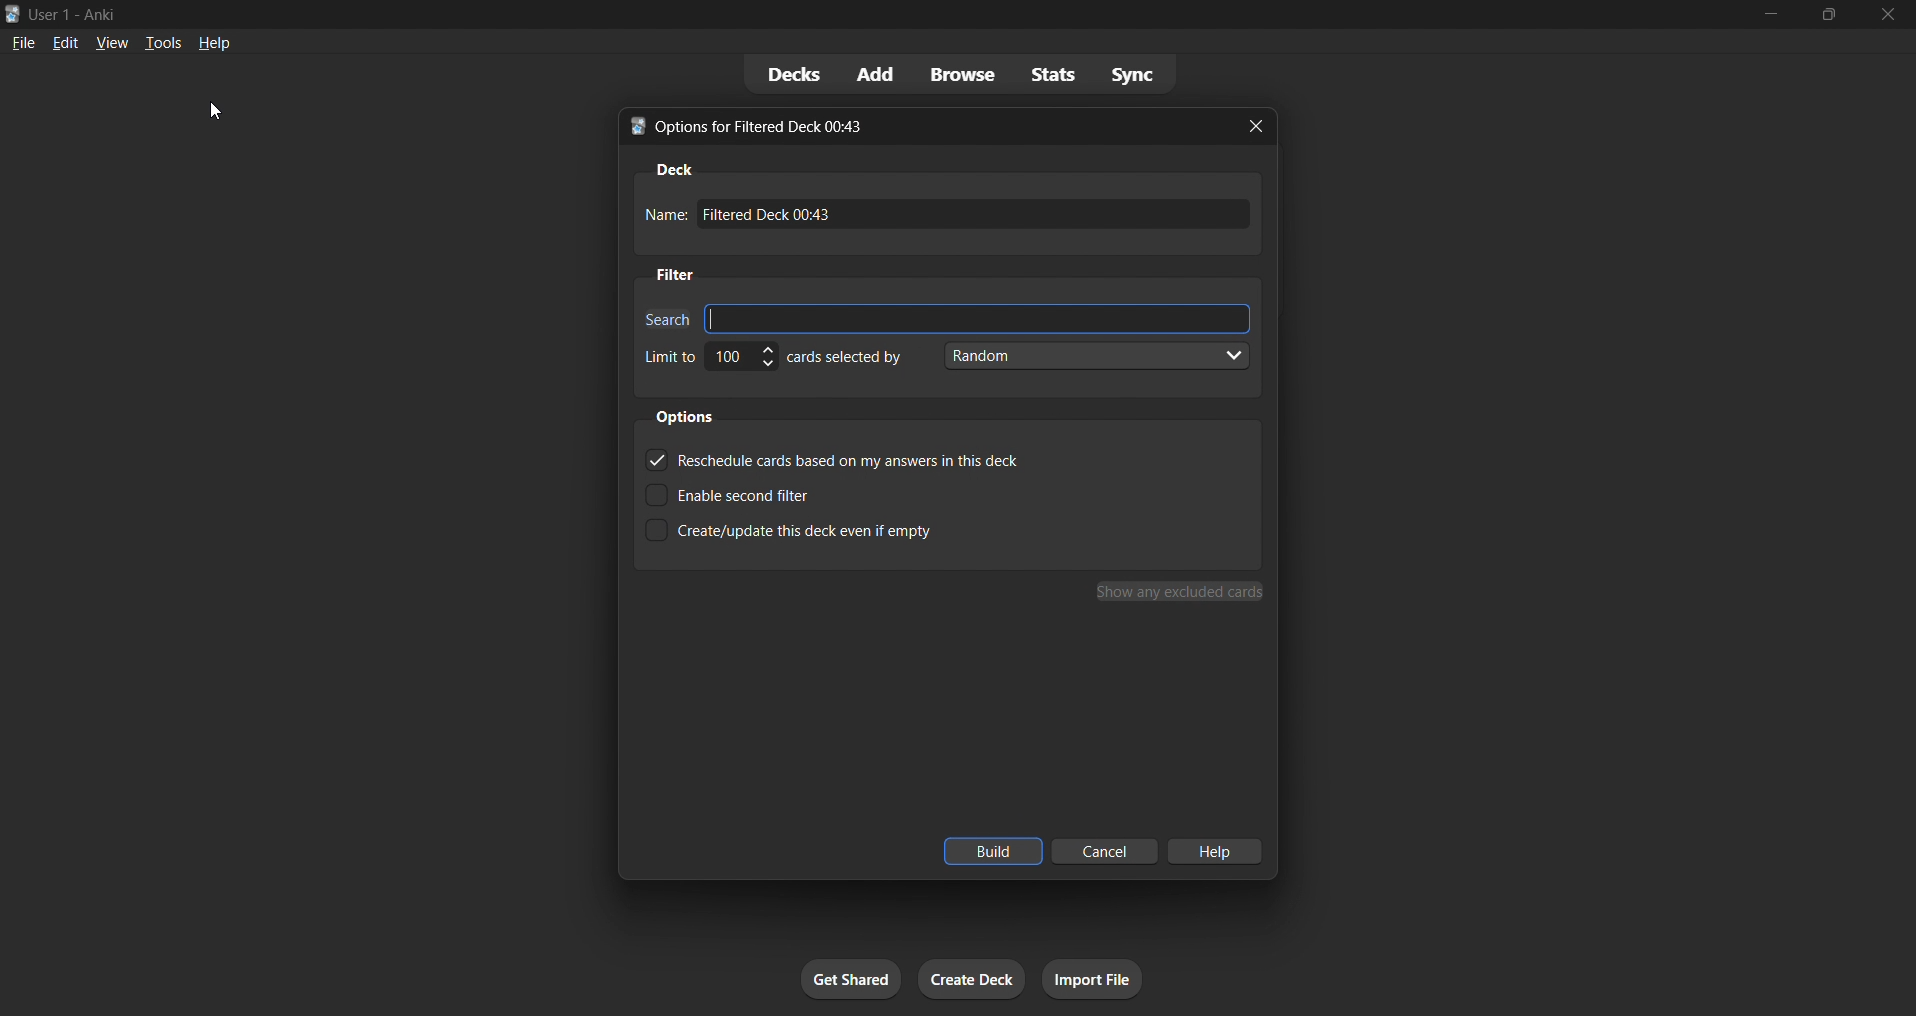 This screenshot has height=1016, width=1916. What do you see at coordinates (1887, 15) in the screenshot?
I see `close` at bounding box center [1887, 15].